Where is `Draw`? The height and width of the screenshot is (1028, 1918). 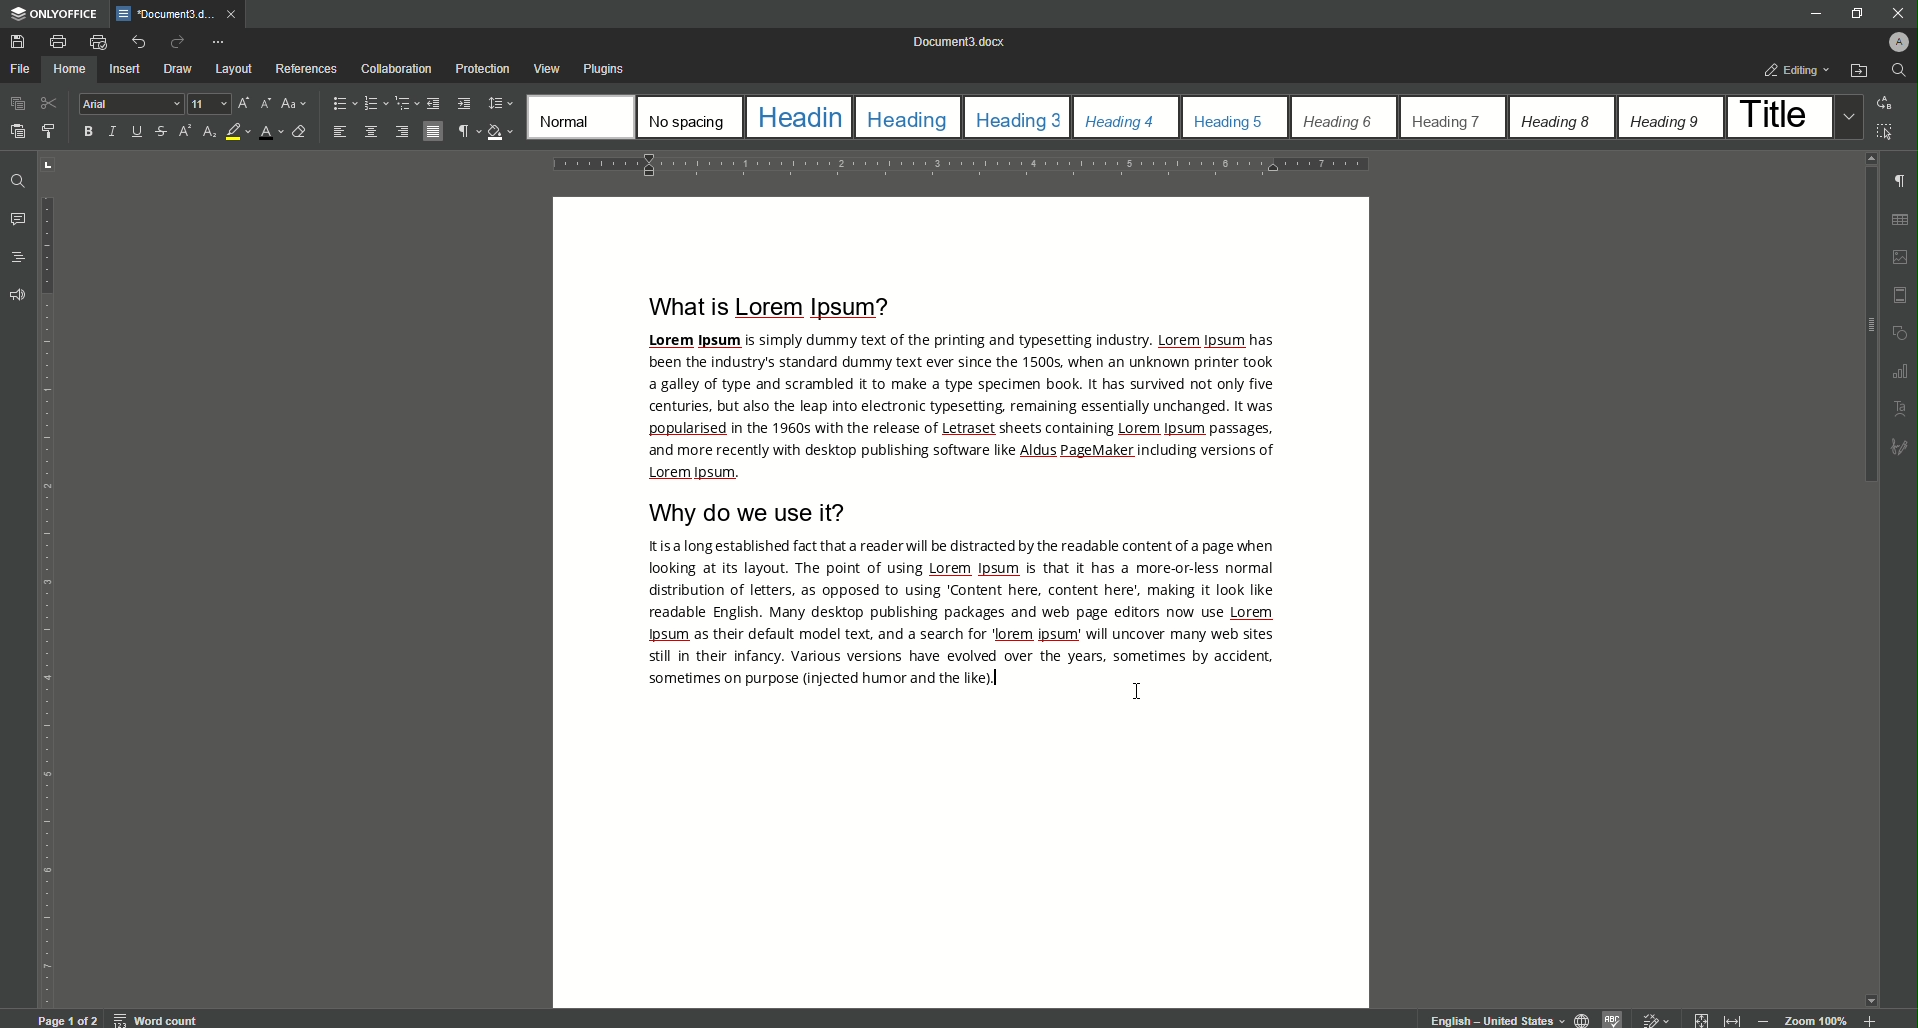
Draw is located at coordinates (180, 68).